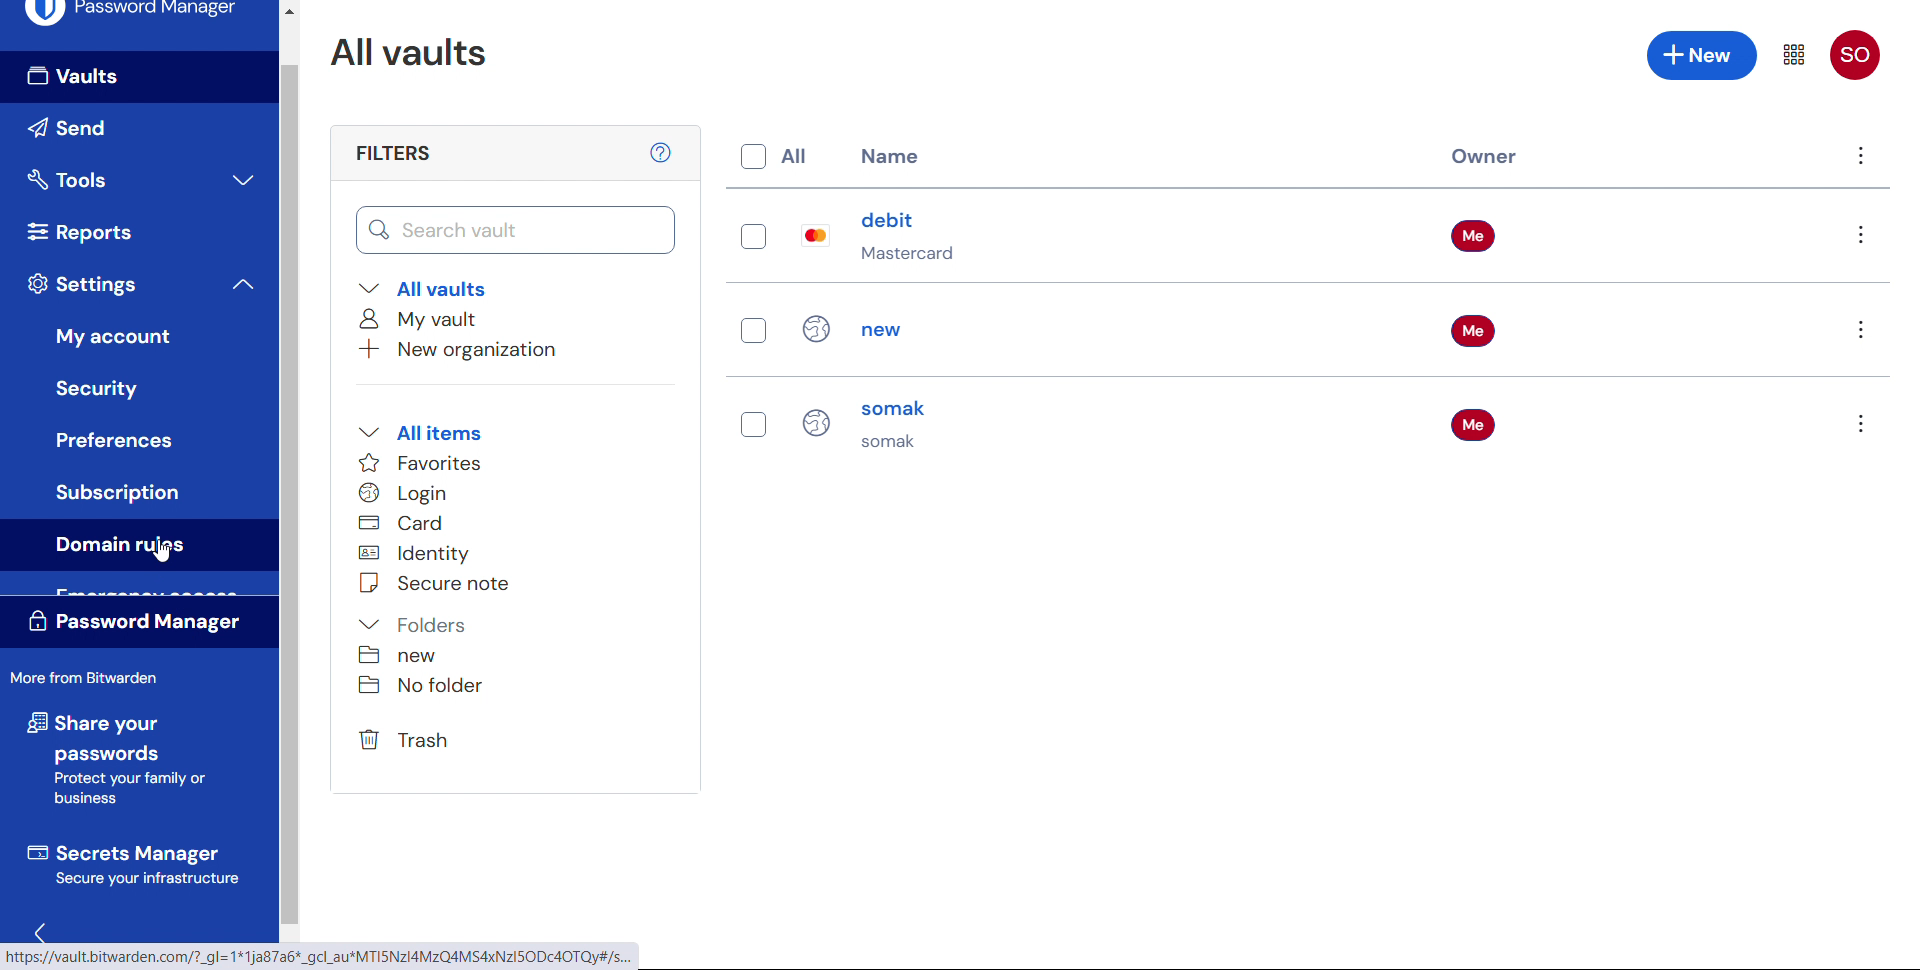 The width and height of the screenshot is (1920, 970). Describe the element at coordinates (88, 679) in the screenshot. I see `More from Bit Warden` at that location.